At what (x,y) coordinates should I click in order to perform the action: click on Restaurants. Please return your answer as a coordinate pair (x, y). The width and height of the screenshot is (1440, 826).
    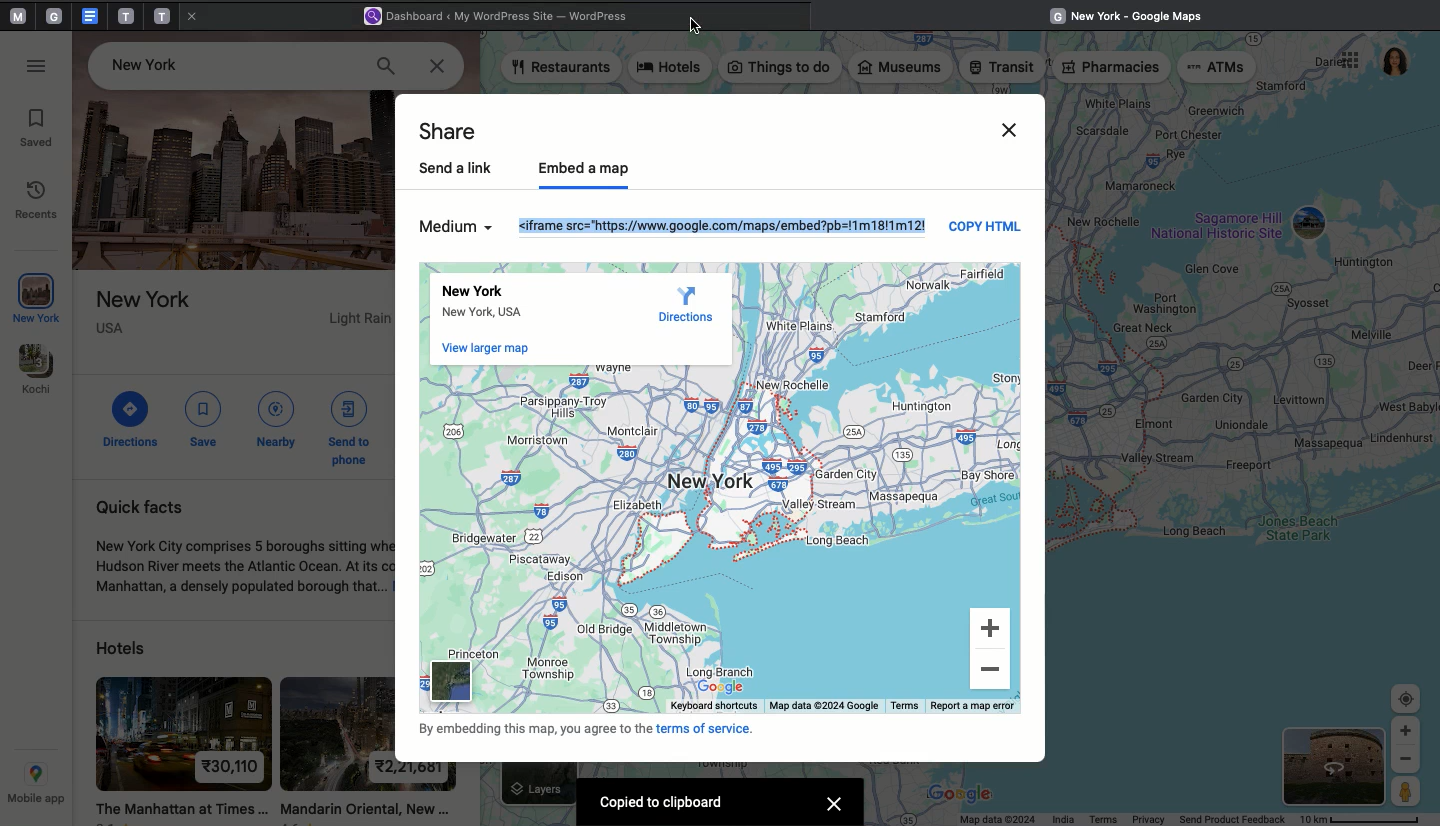
    Looking at the image, I should click on (562, 69).